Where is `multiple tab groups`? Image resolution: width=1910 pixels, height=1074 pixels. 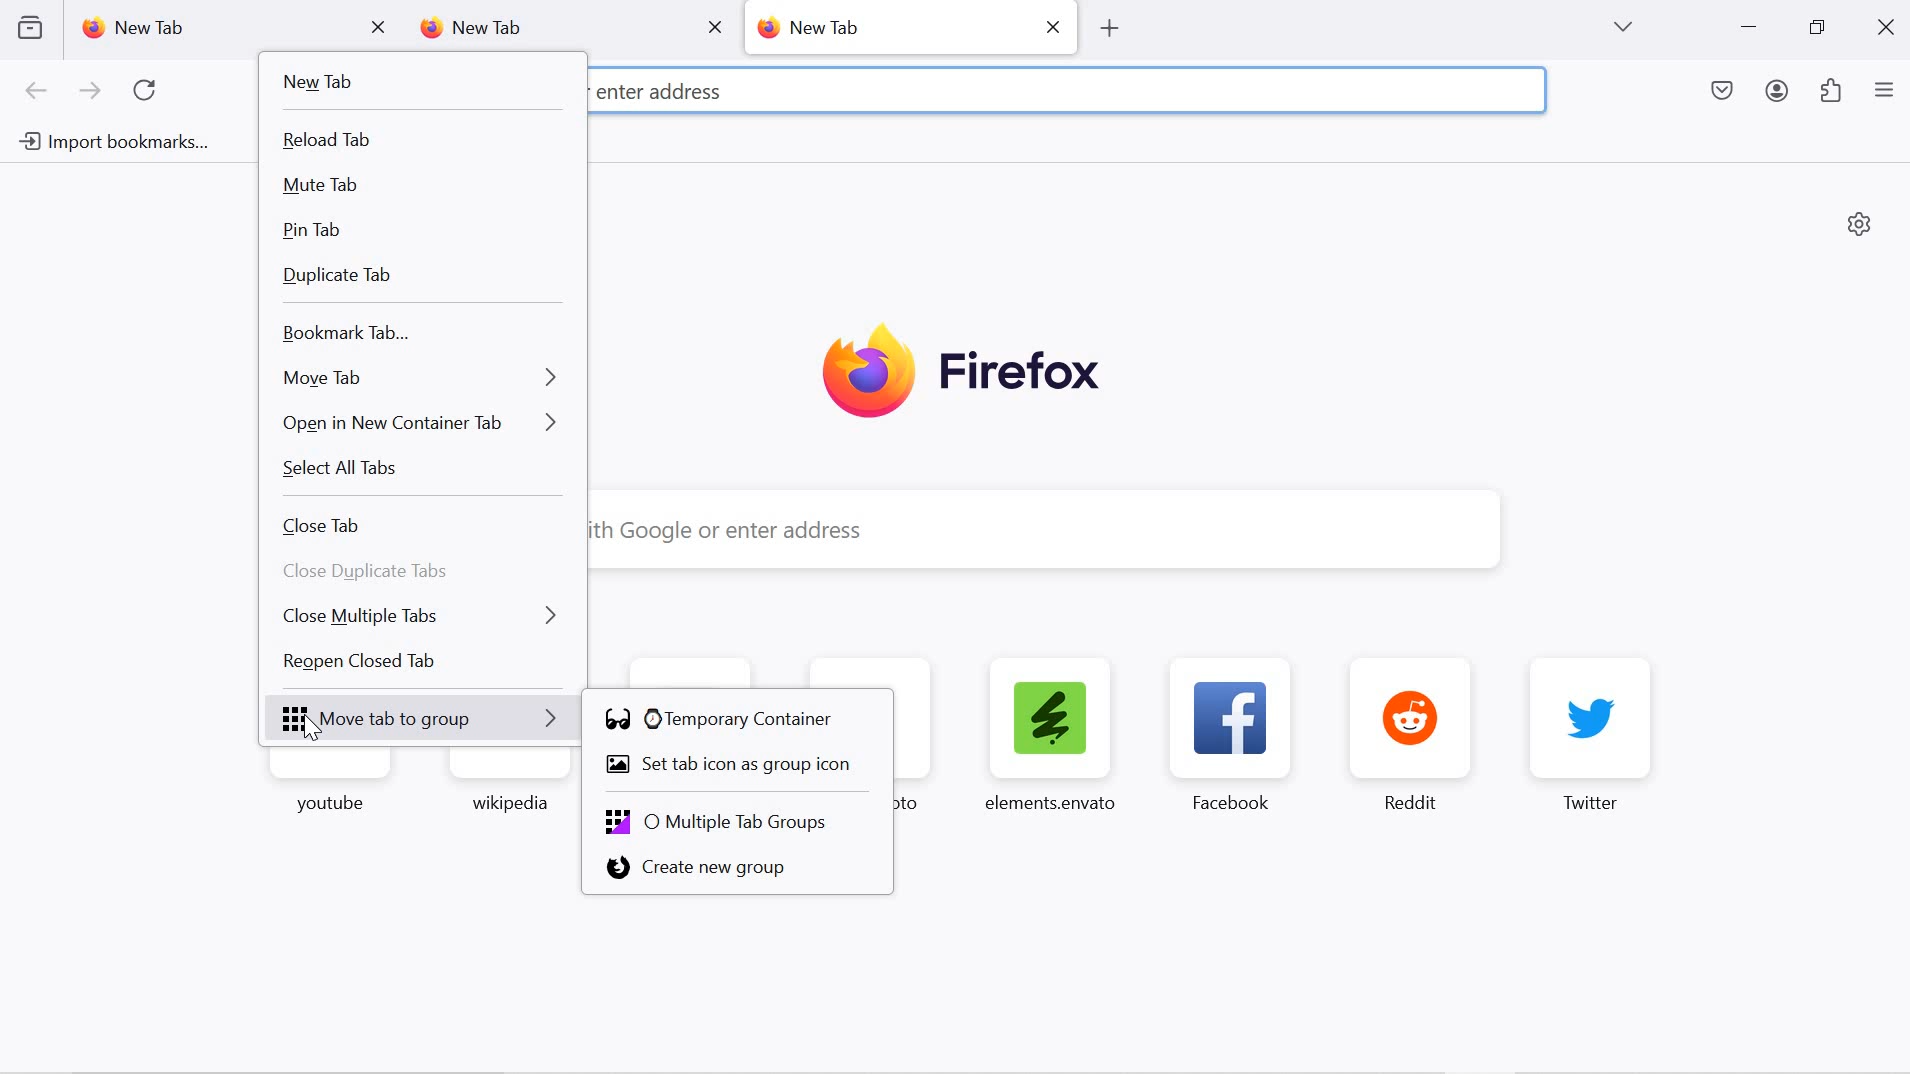 multiple tab groups is located at coordinates (742, 820).